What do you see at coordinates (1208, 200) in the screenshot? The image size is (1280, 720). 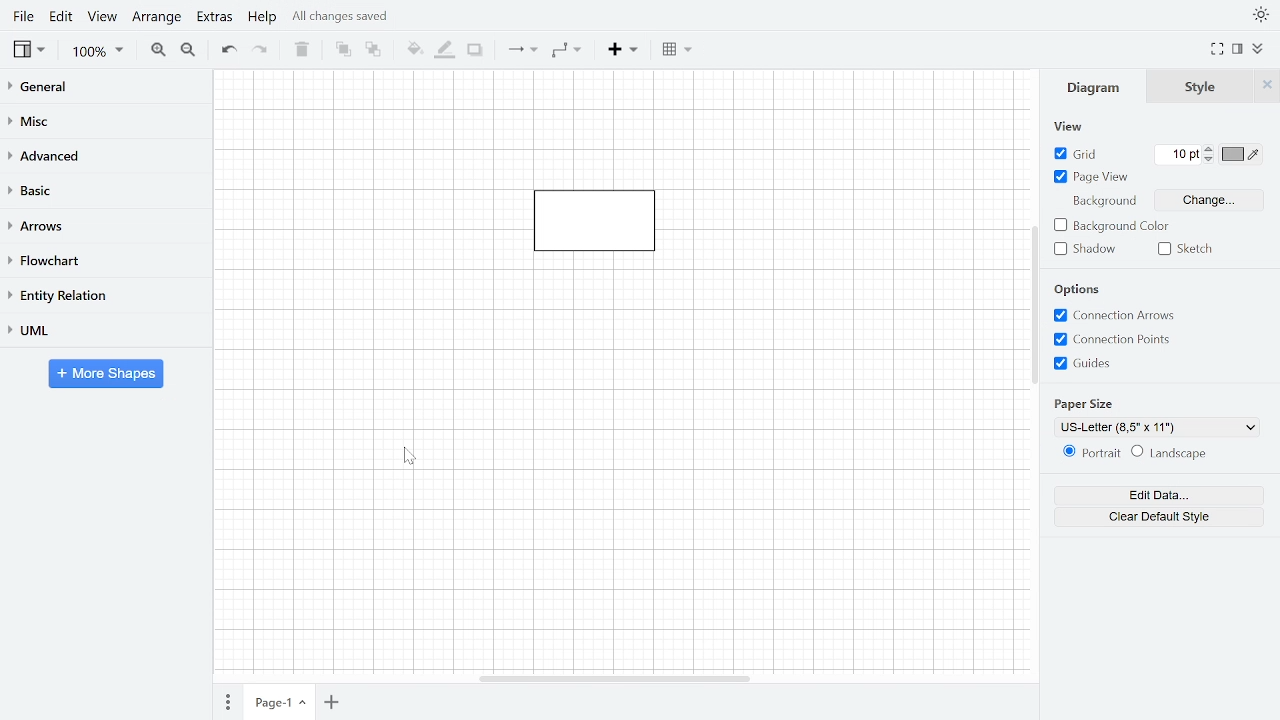 I see `Change background` at bounding box center [1208, 200].